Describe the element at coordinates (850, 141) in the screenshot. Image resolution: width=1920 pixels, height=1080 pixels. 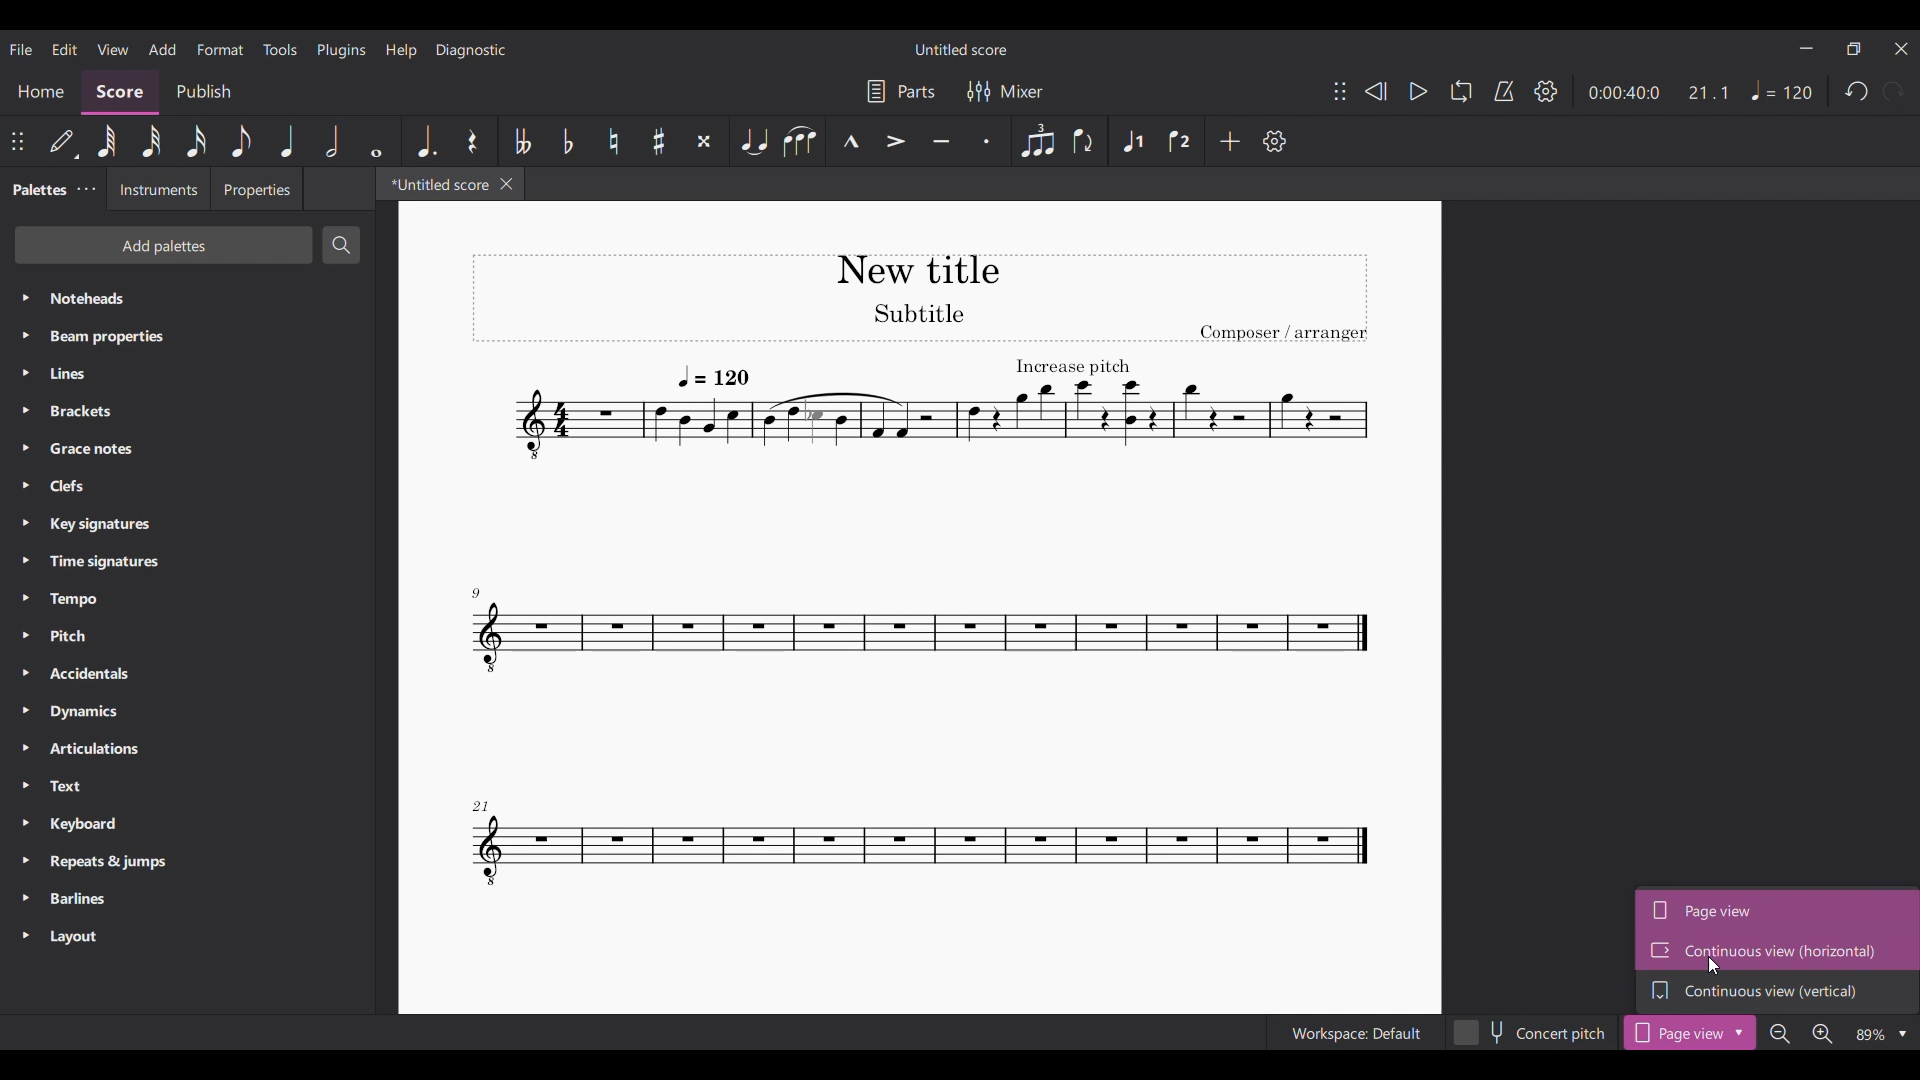
I see `Marcato` at that location.